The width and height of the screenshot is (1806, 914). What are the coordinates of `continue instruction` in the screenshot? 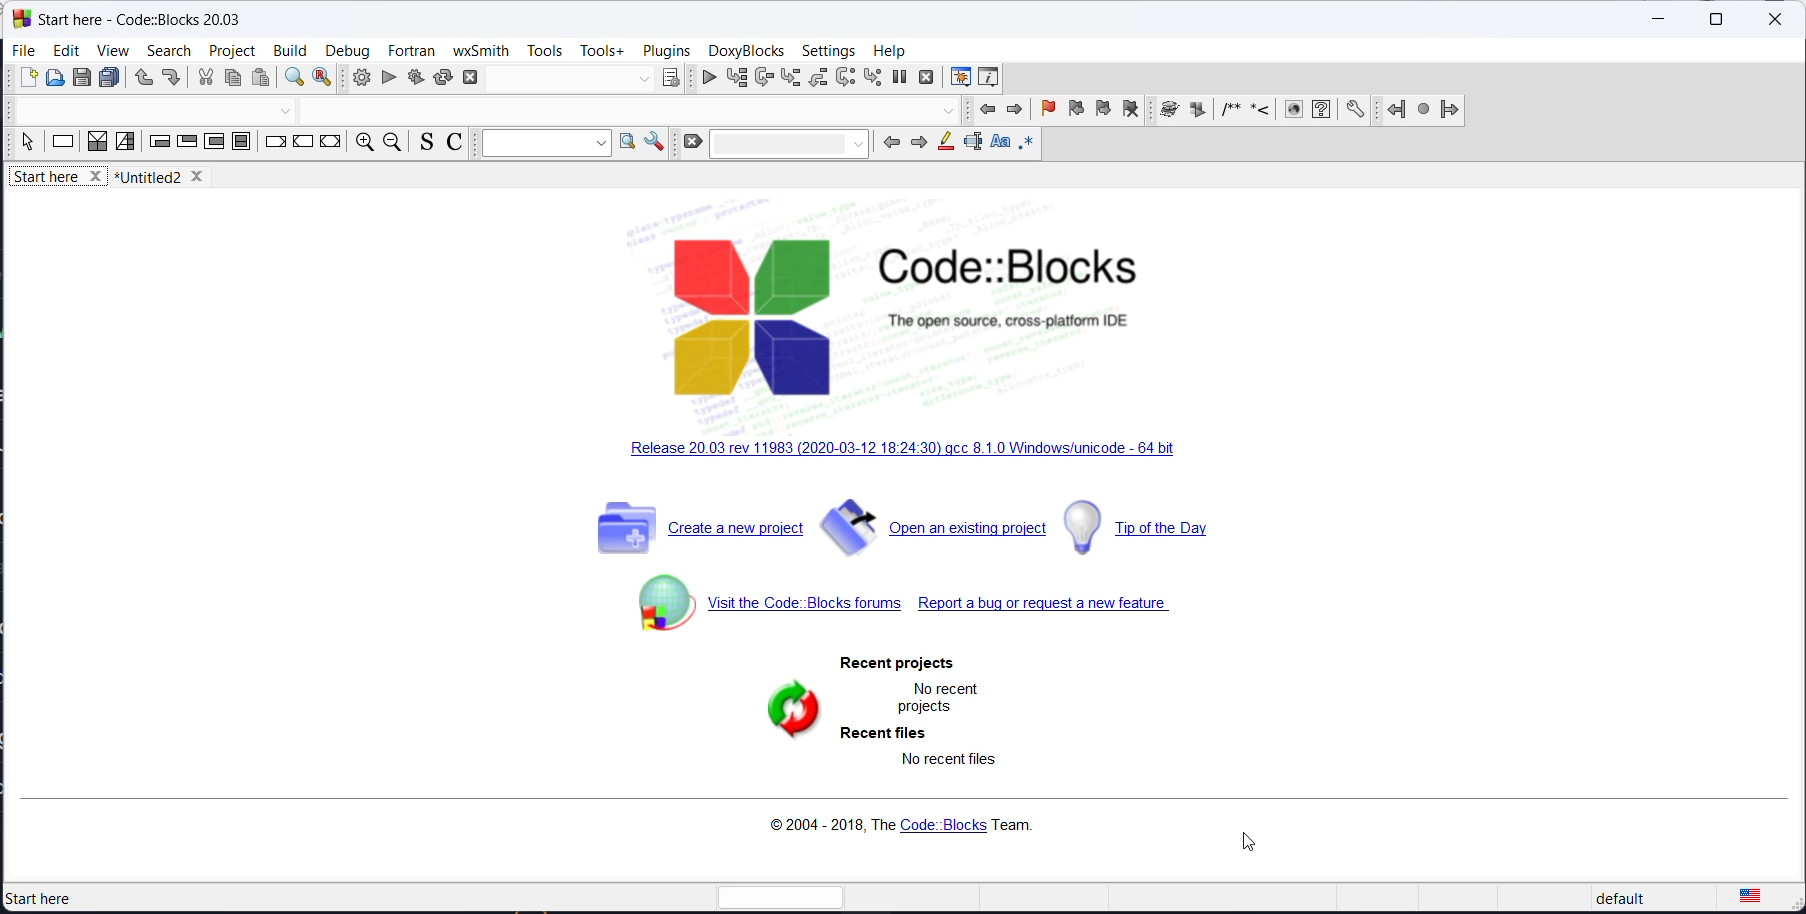 It's located at (303, 145).